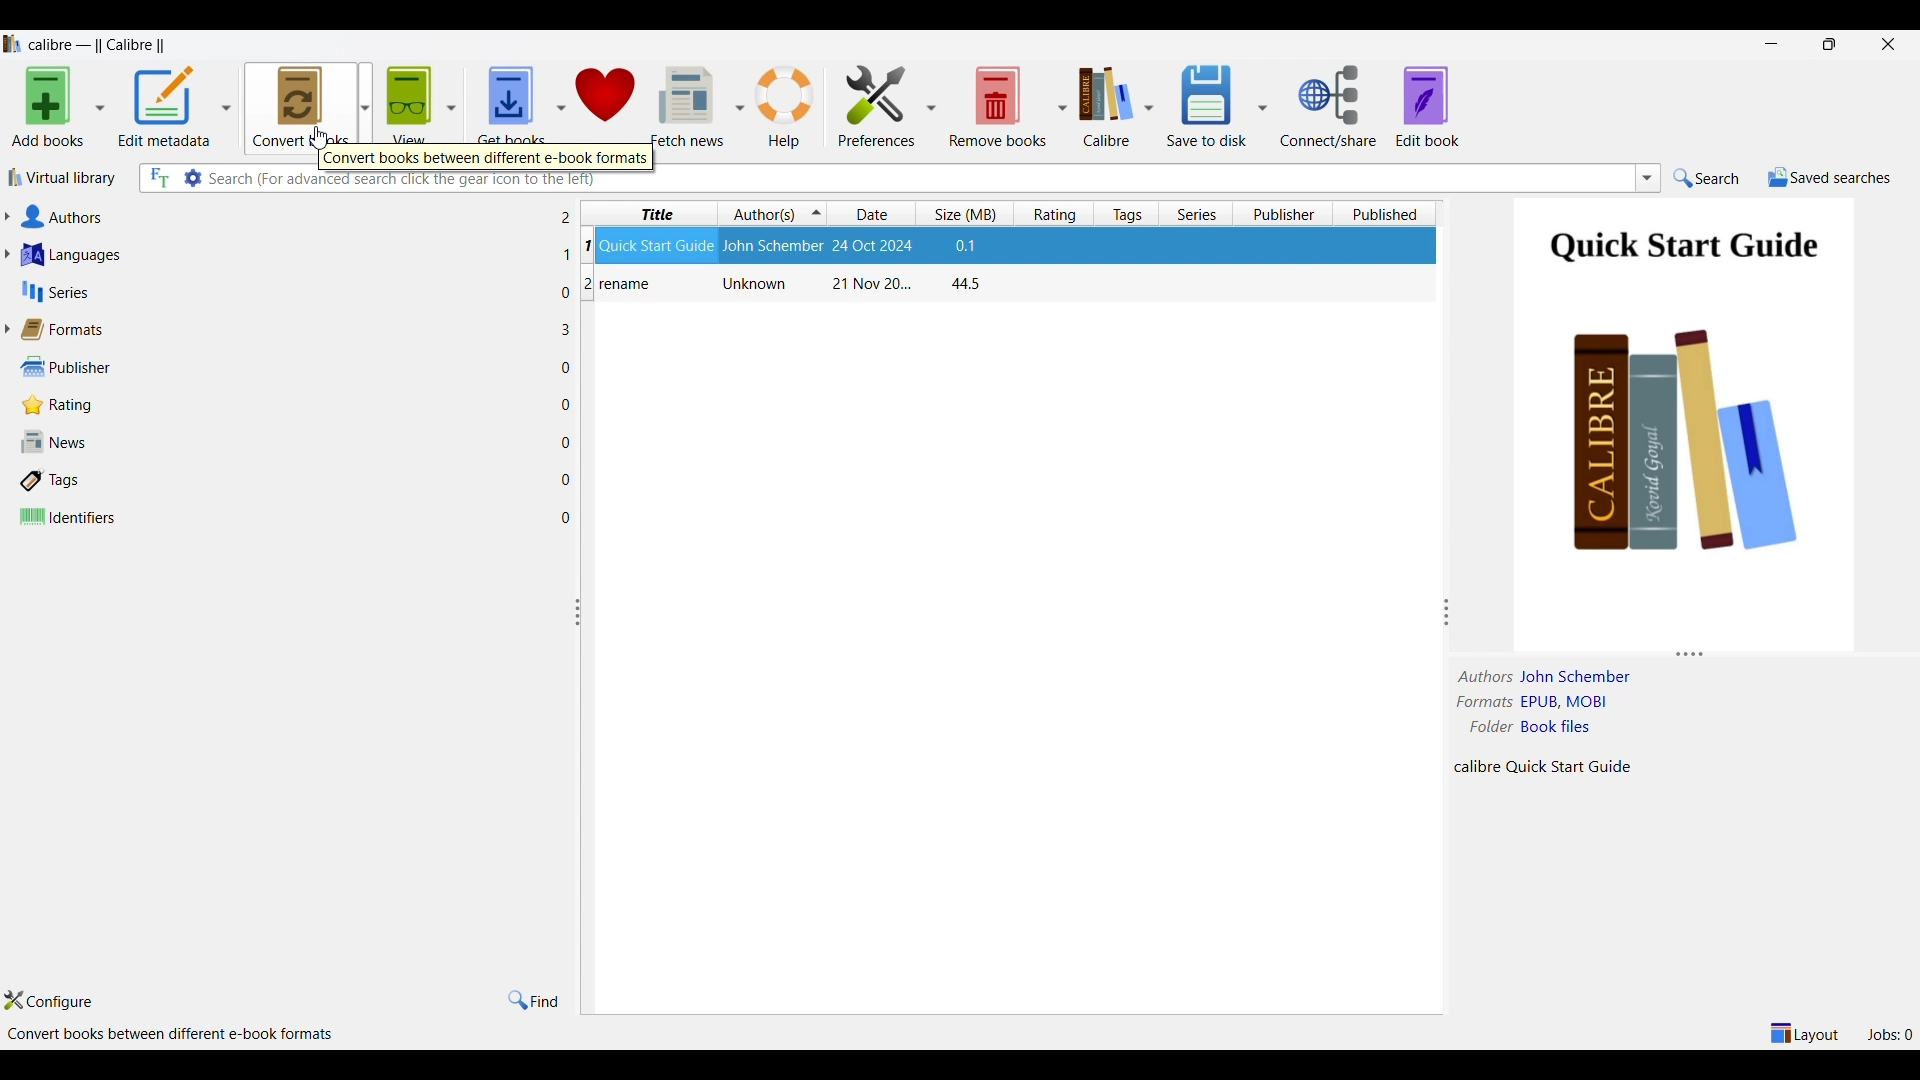 The image size is (1920, 1080). I want to click on Publisher, so click(284, 368).